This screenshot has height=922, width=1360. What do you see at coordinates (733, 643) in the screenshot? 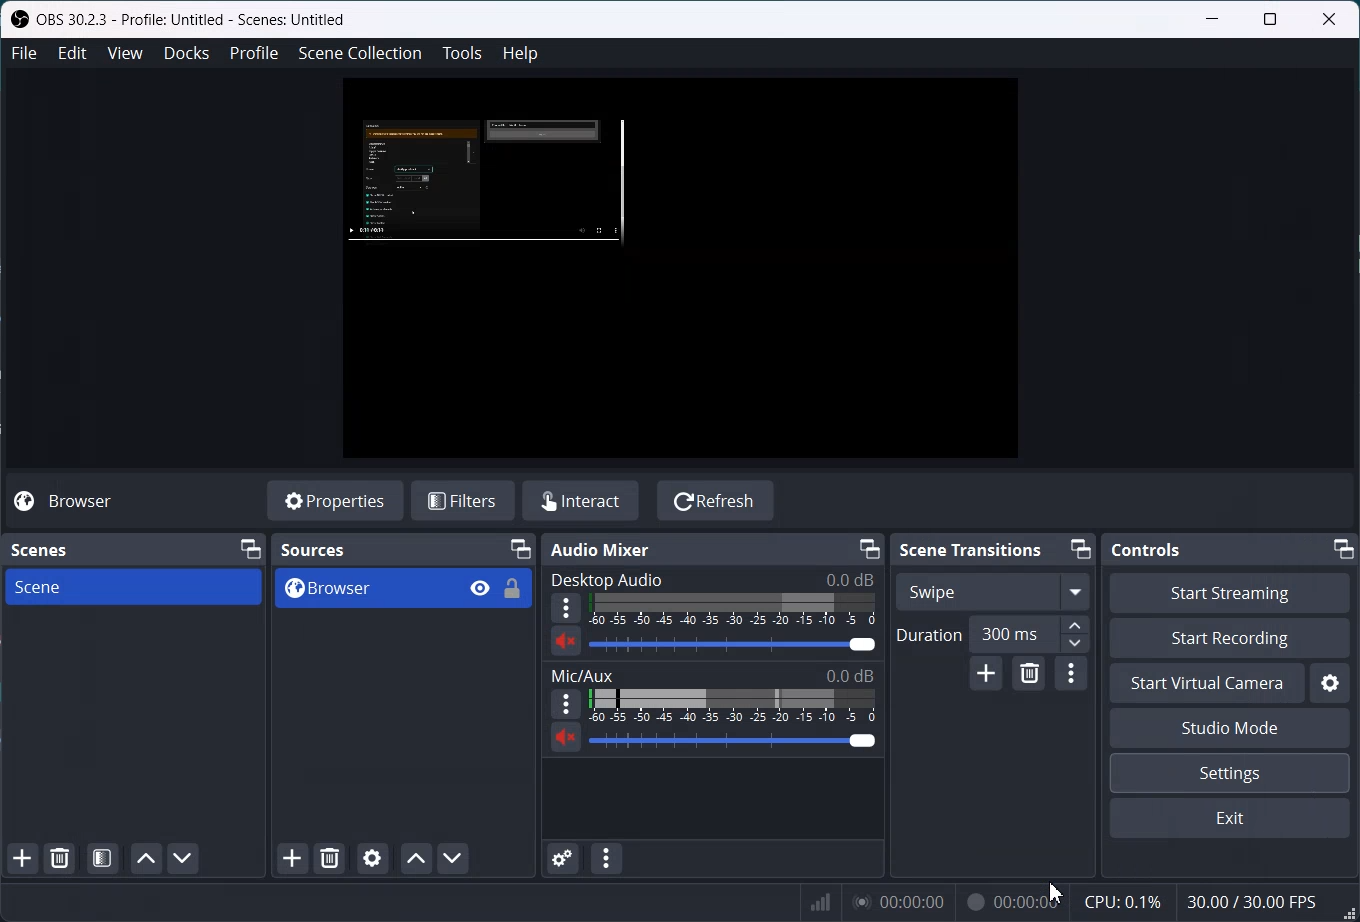
I see `Volume Adjuster` at bounding box center [733, 643].